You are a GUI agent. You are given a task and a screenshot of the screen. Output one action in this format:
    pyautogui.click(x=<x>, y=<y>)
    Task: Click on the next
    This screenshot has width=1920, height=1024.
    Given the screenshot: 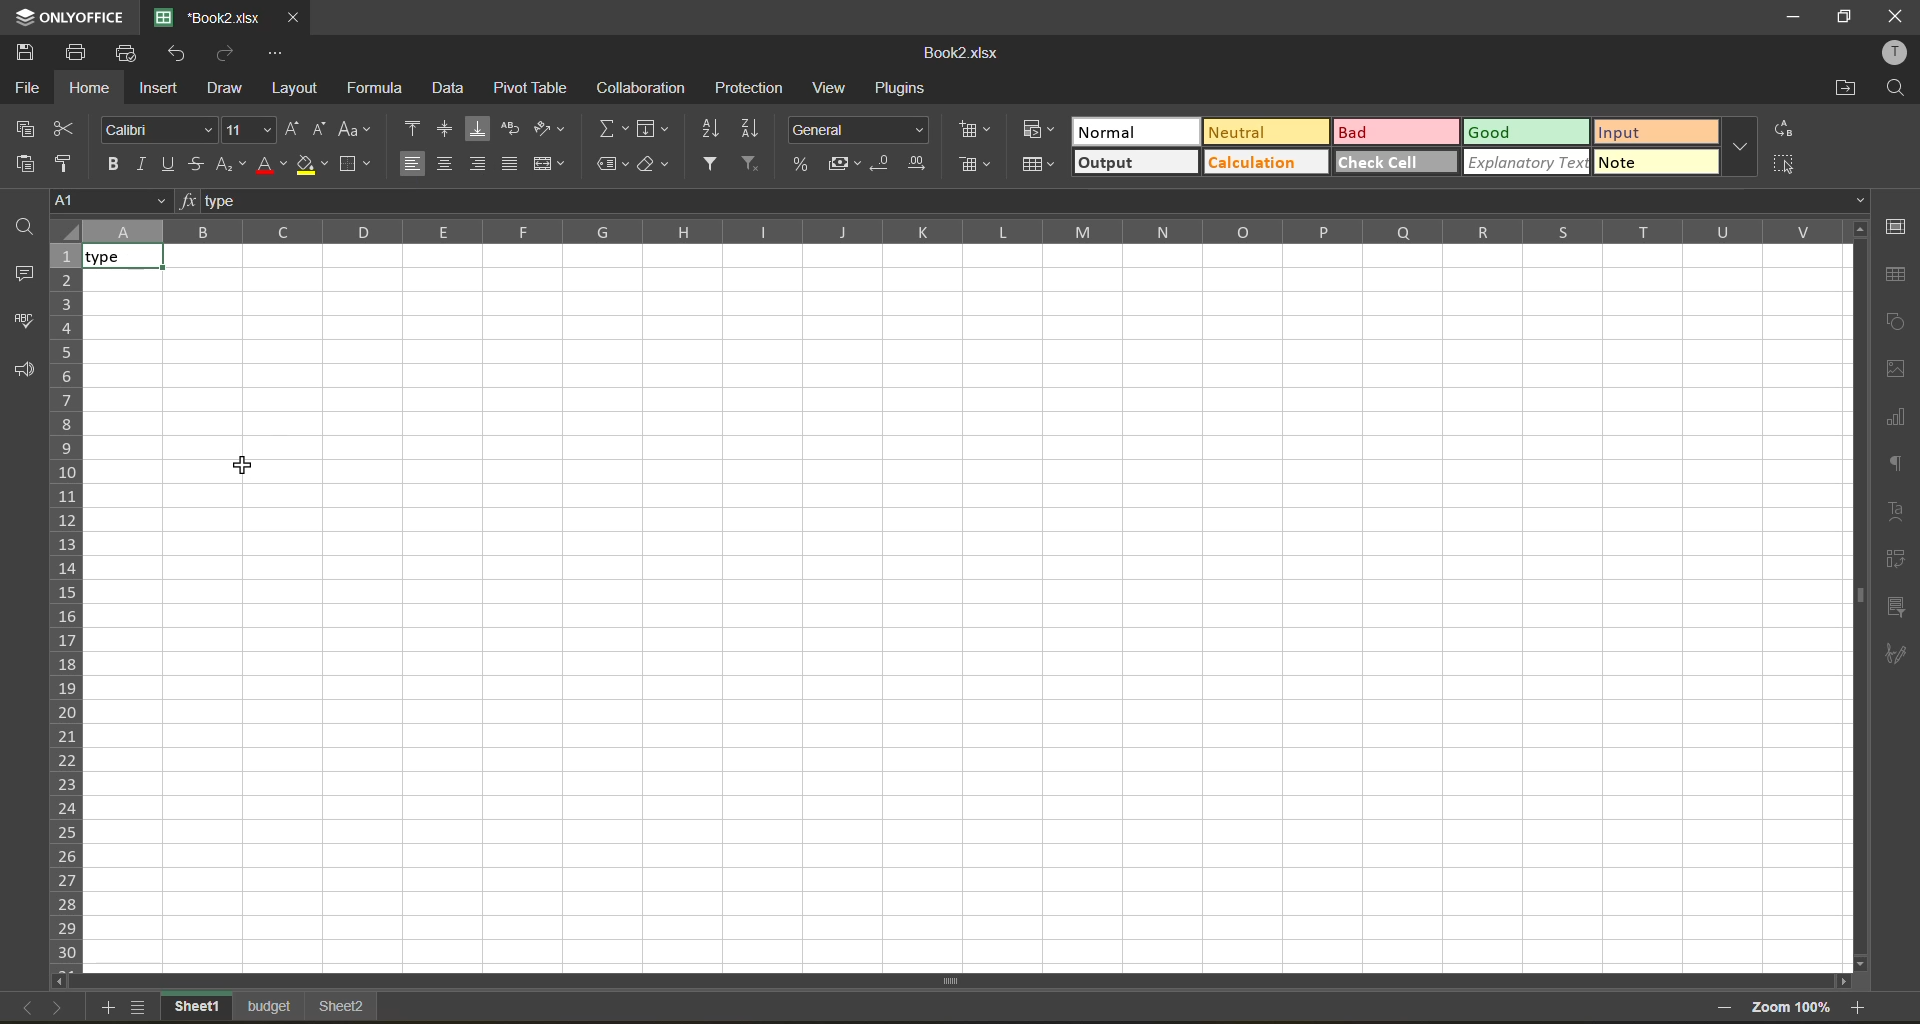 What is the action you would take?
    pyautogui.click(x=59, y=1009)
    